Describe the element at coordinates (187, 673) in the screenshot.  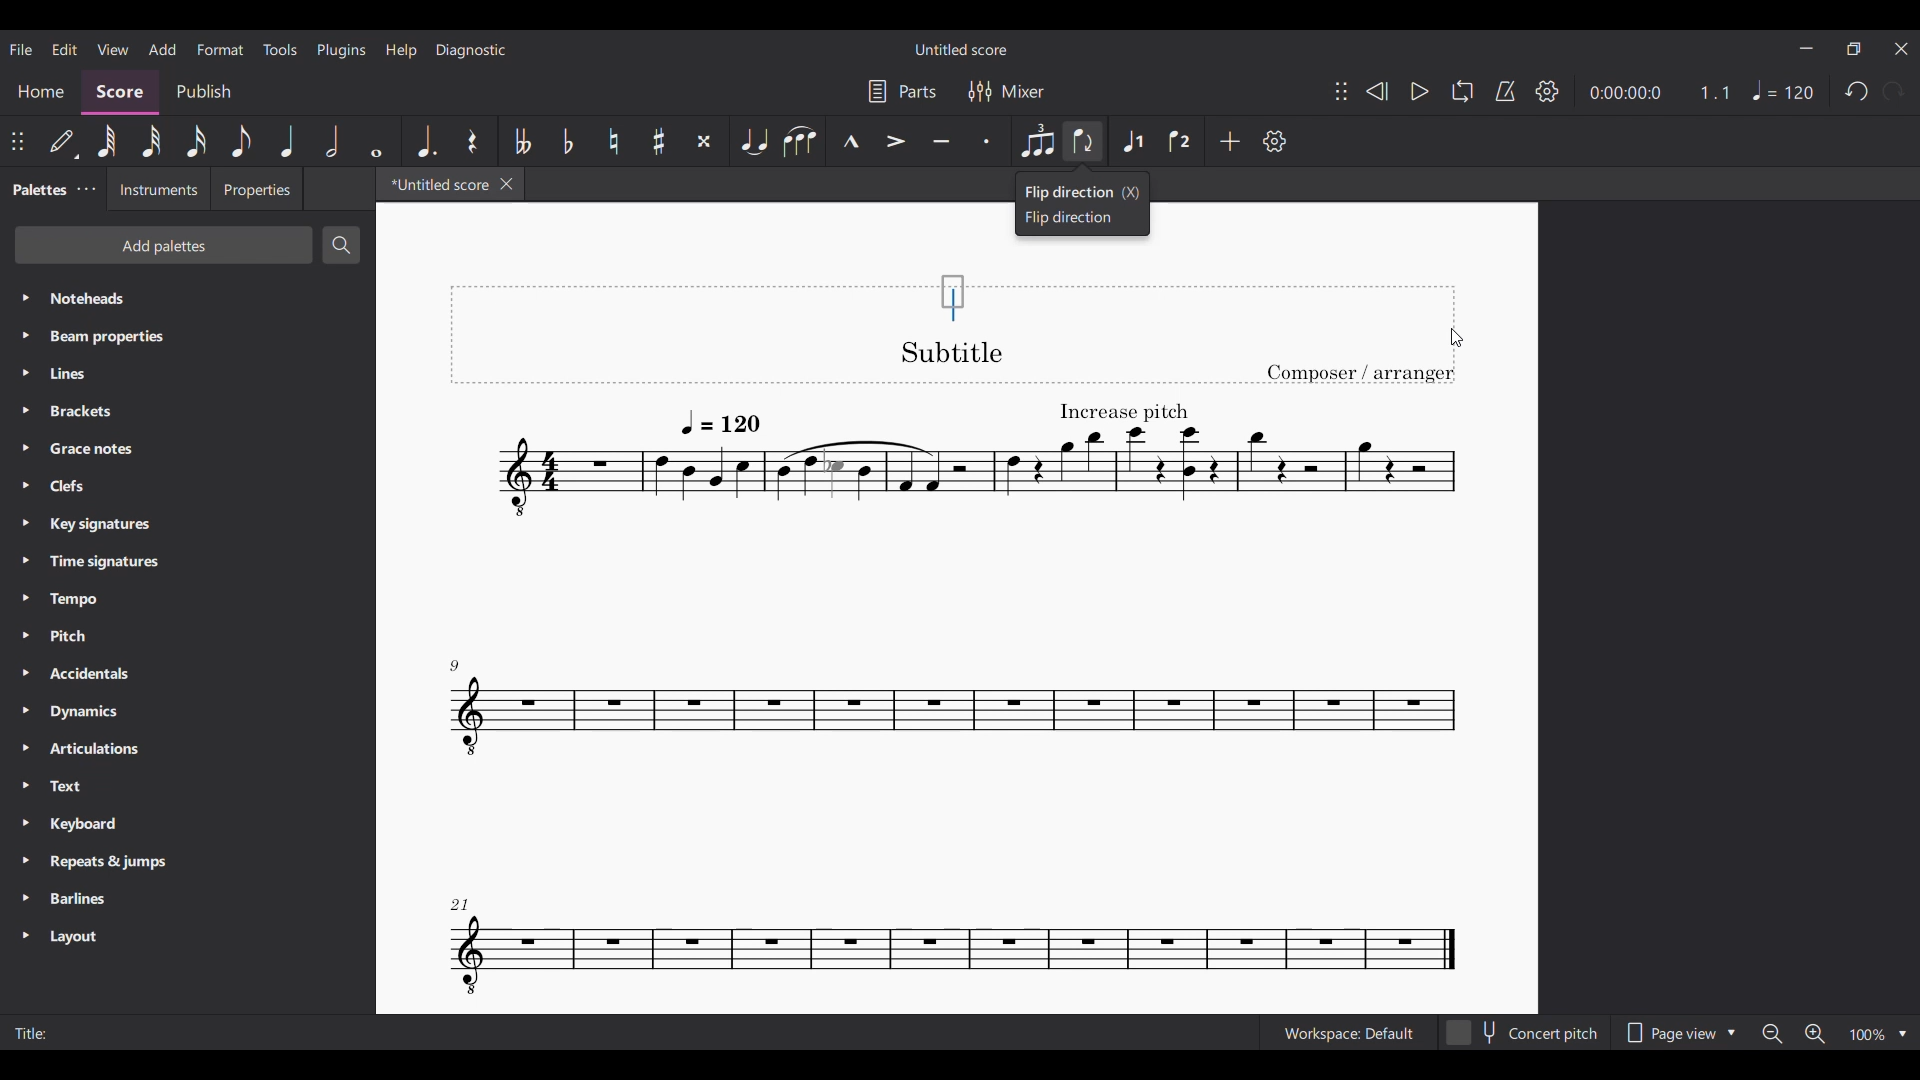
I see `Accidentals` at that location.